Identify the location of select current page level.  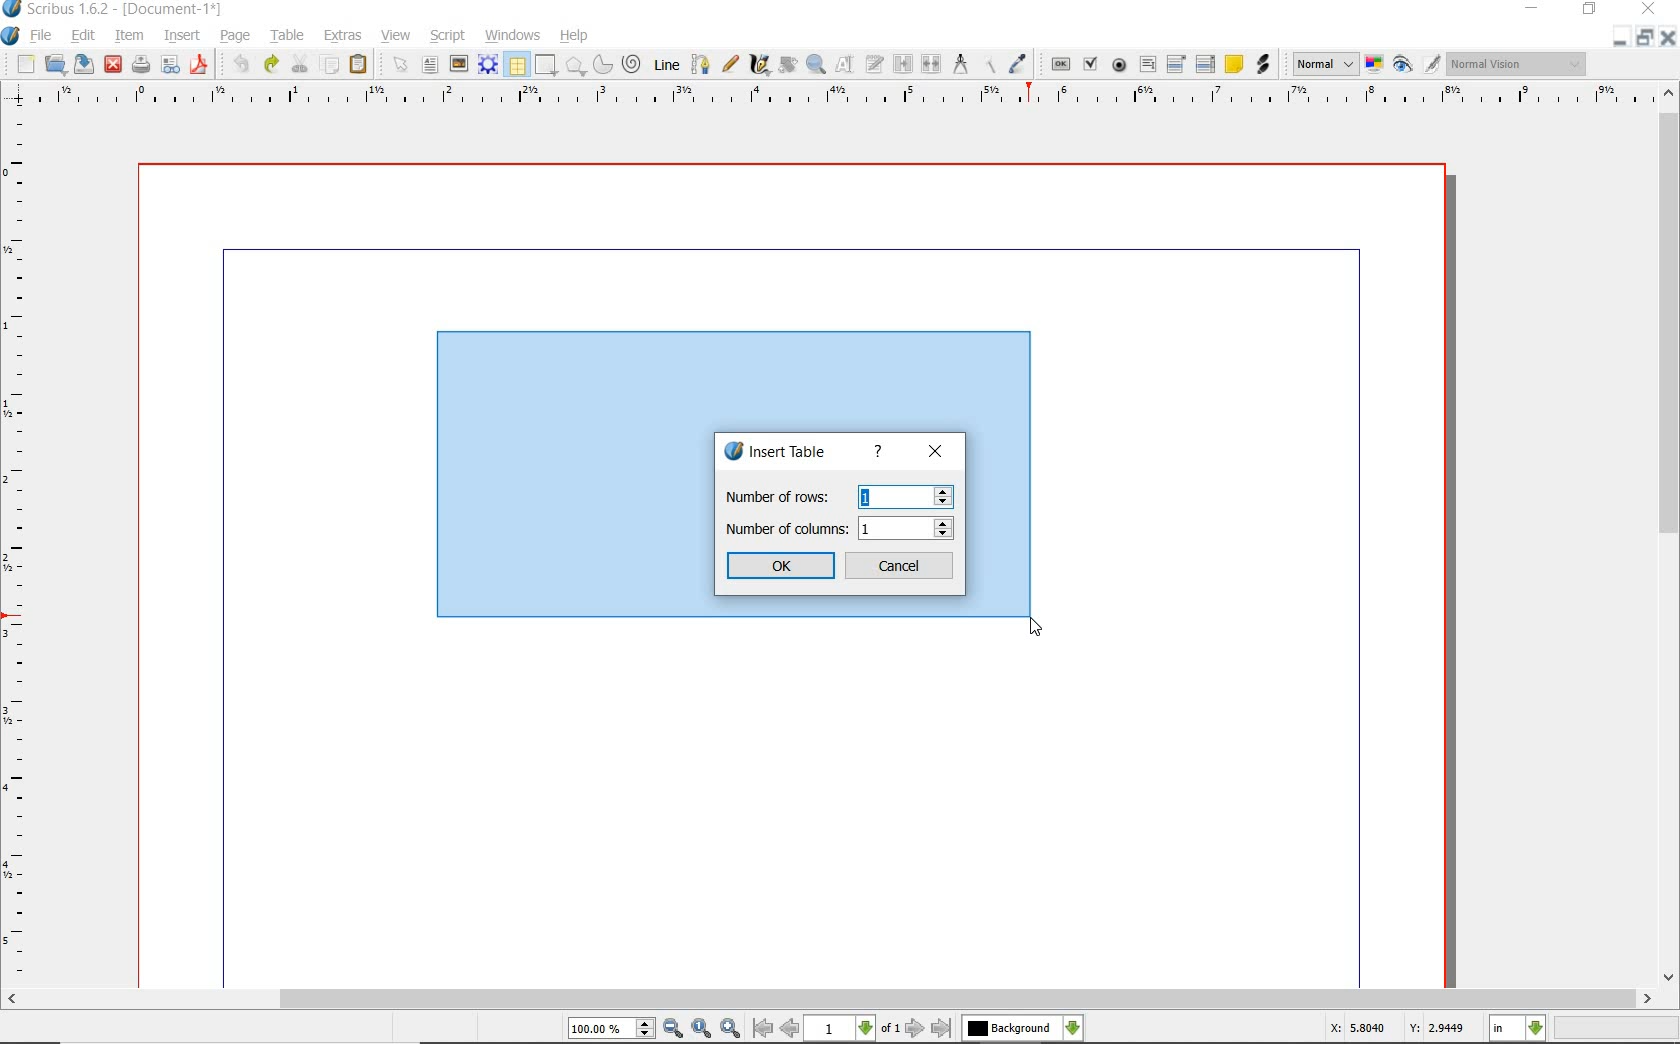
(853, 1028).